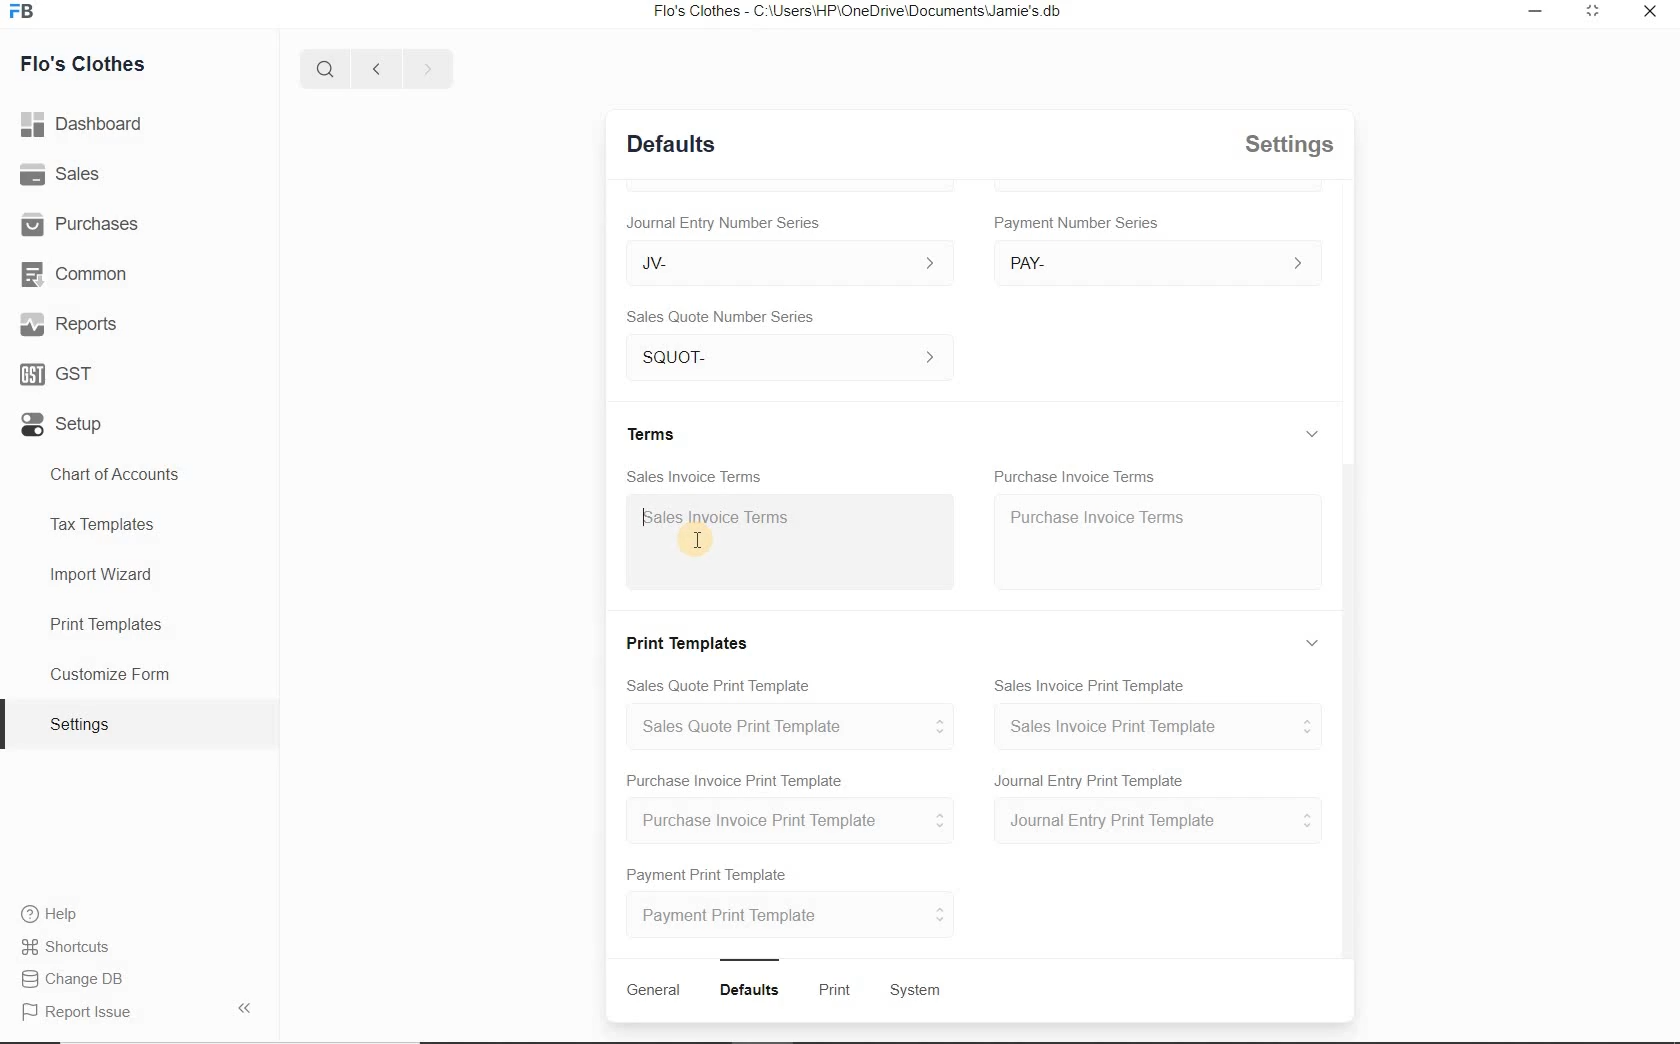  What do you see at coordinates (1292, 144) in the screenshot?
I see `Settings` at bounding box center [1292, 144].